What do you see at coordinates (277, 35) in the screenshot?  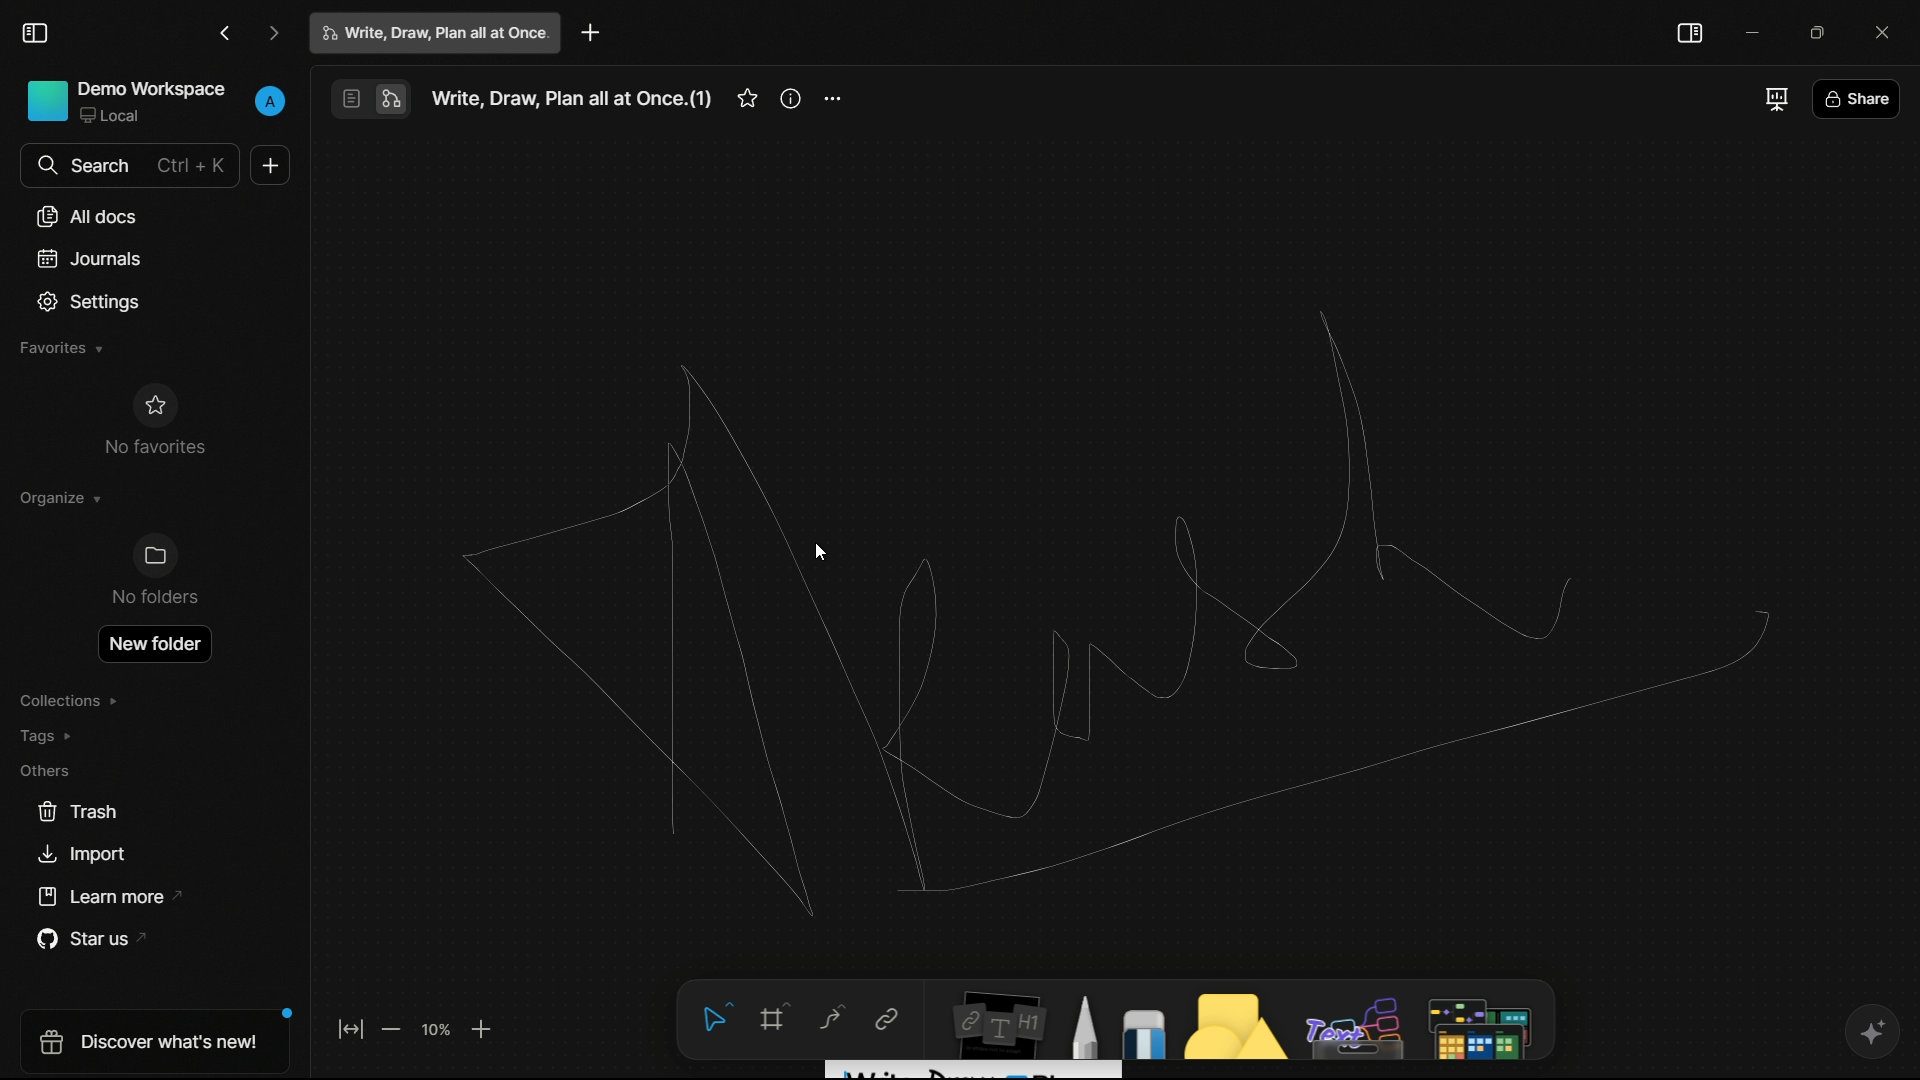 I see `go forward` at bounding box center [277, 35].